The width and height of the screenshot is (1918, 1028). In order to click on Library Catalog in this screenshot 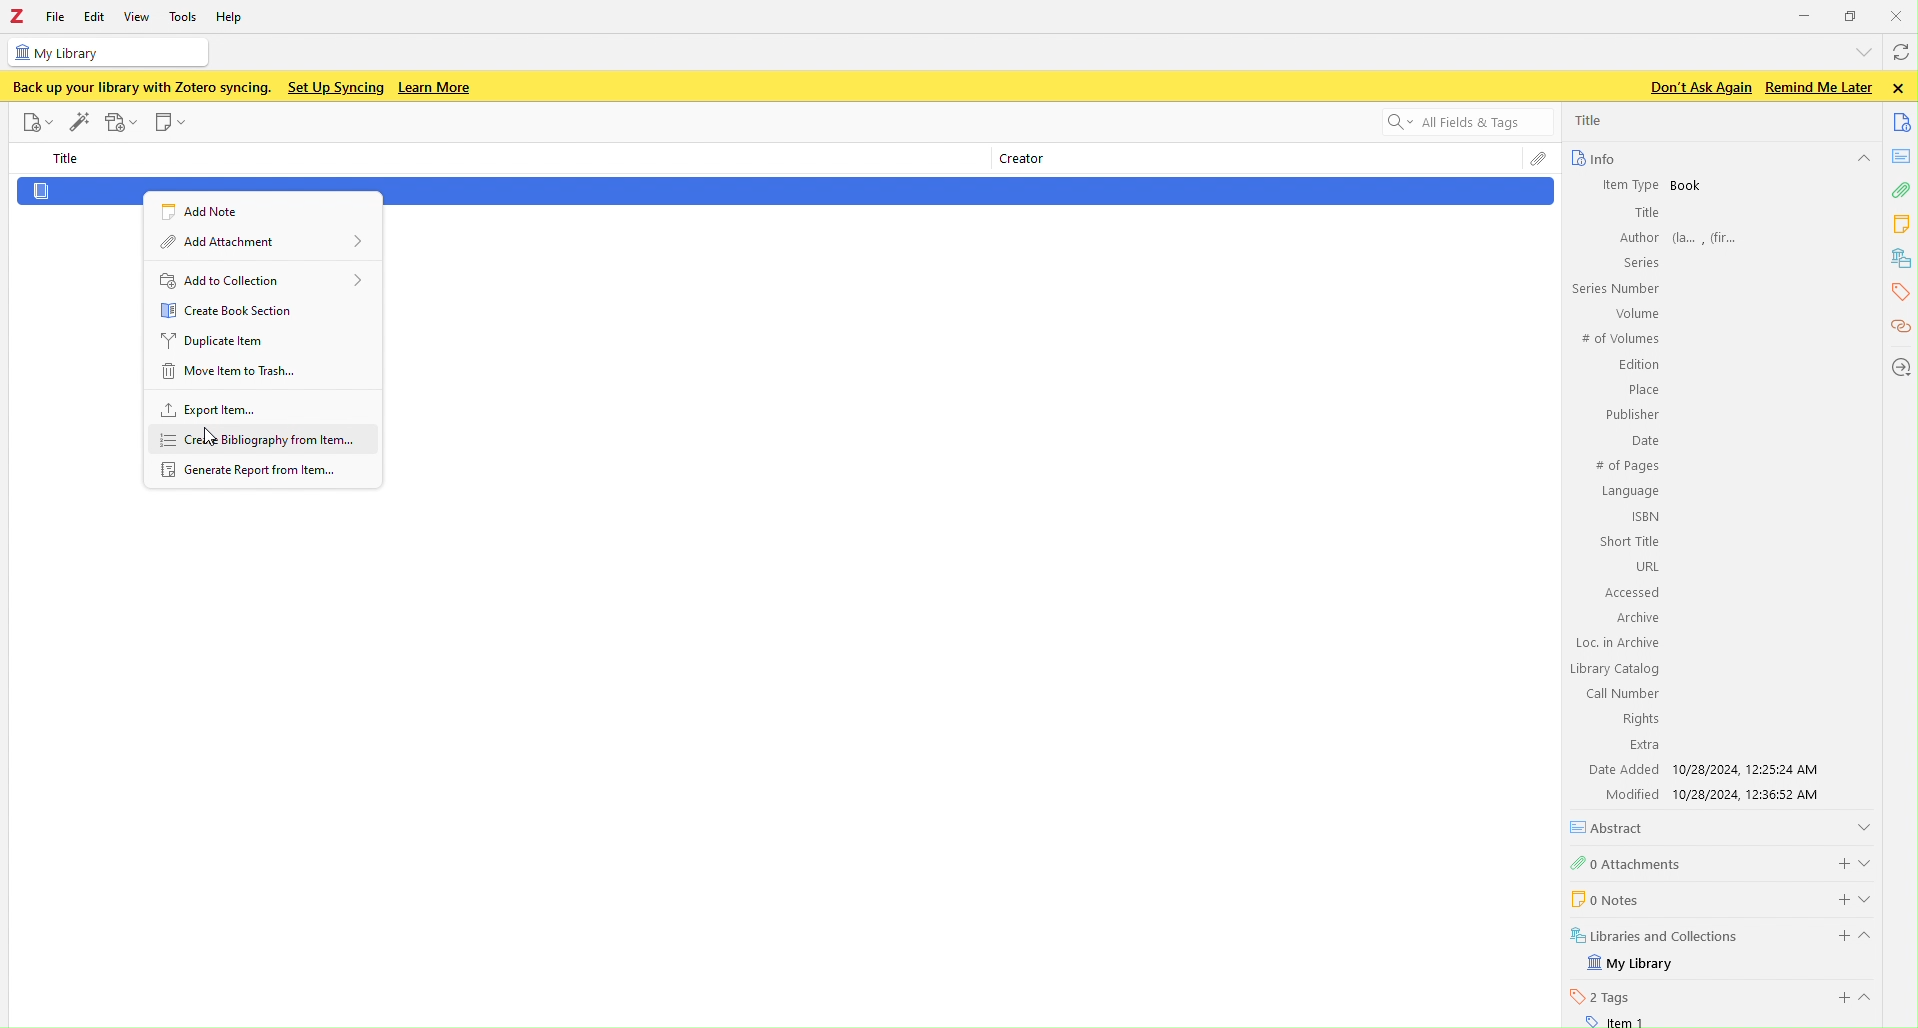, I will do `click(1616, 669)`.